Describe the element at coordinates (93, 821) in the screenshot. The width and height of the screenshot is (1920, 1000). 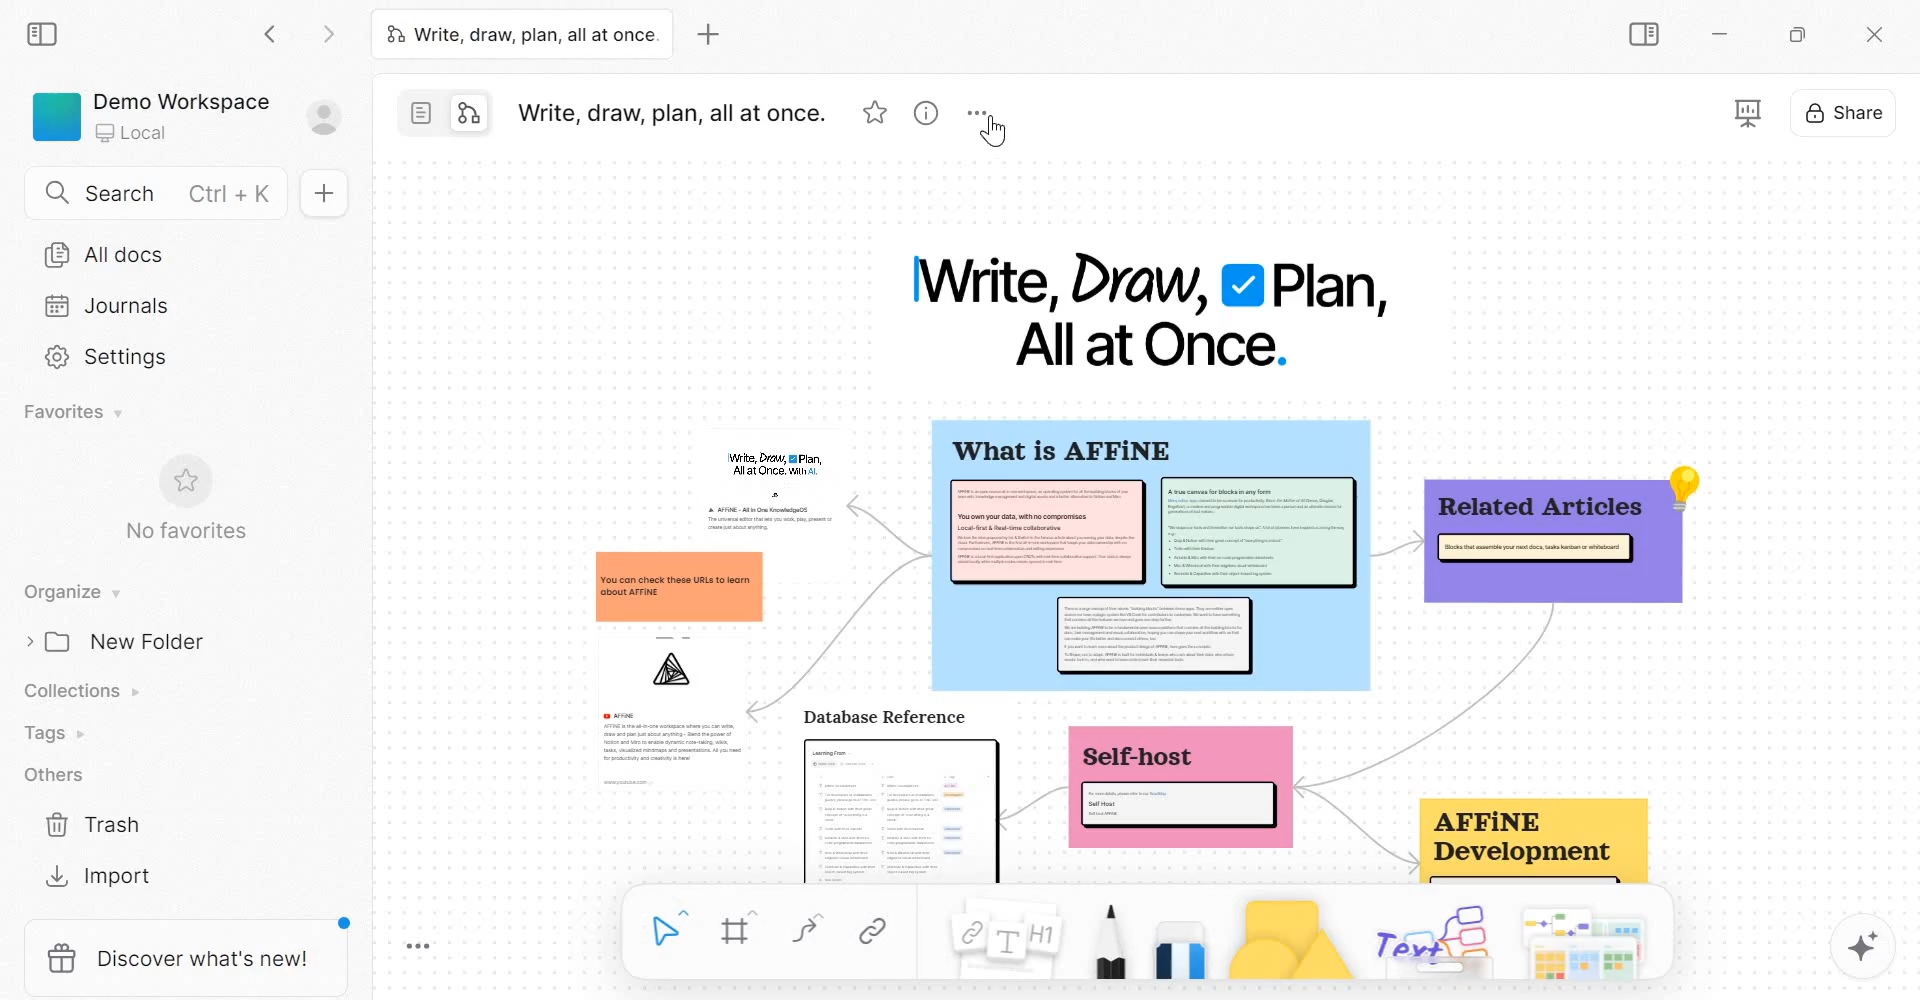
I see `Trash` at that location.